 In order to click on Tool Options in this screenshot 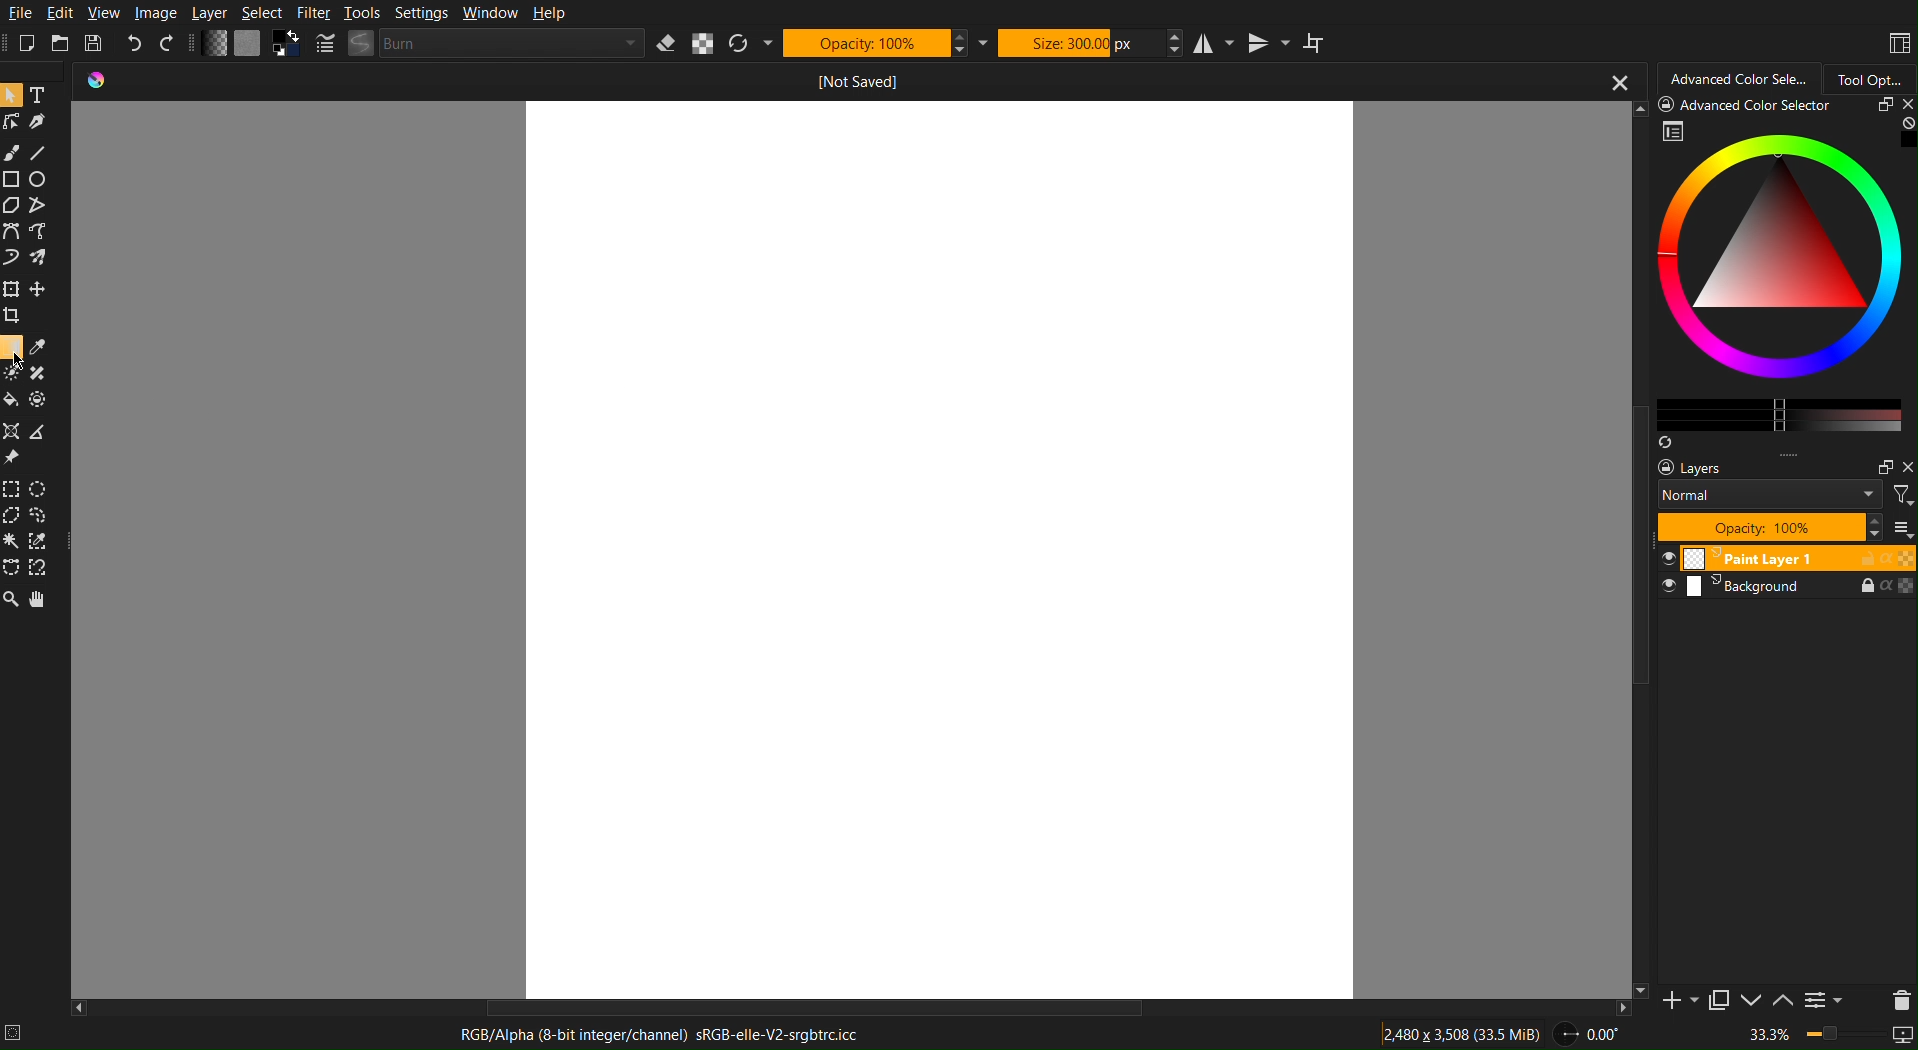, I will do `click(1872, 76)`.